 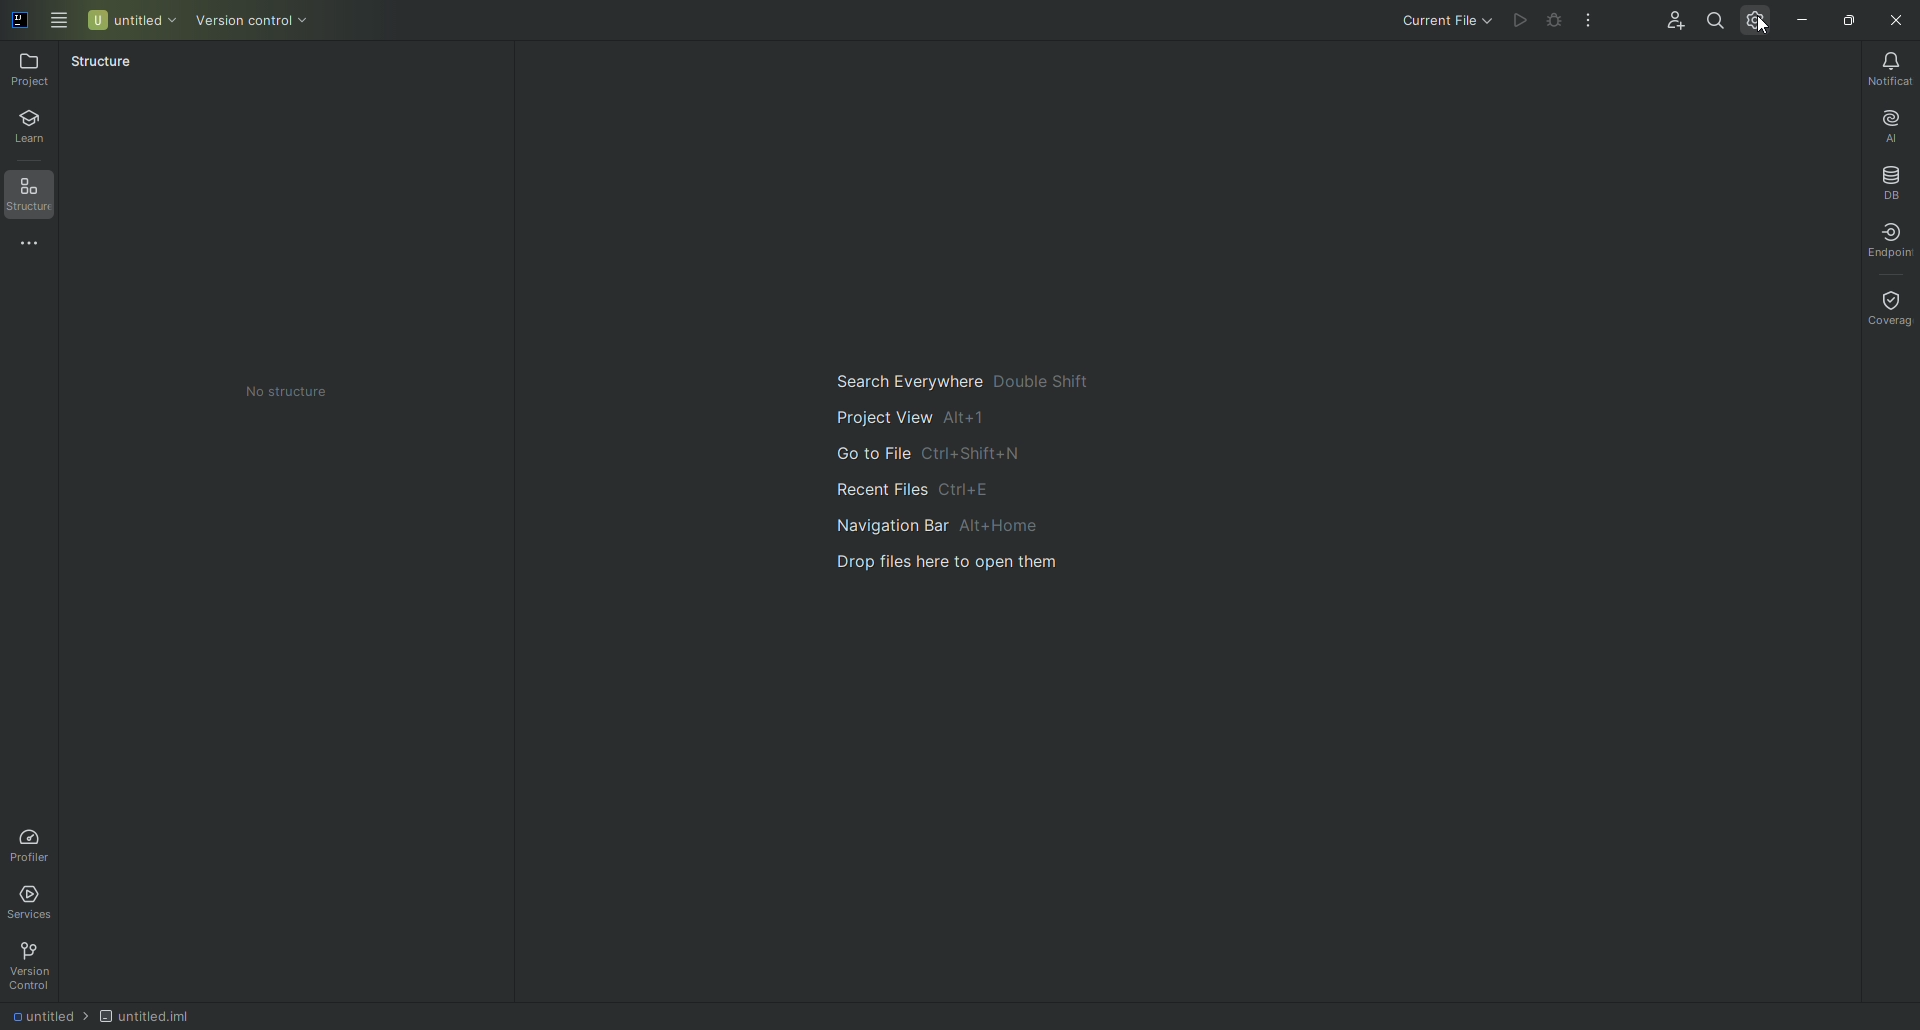 I want to click on Search, so click(x=1716, y=21).